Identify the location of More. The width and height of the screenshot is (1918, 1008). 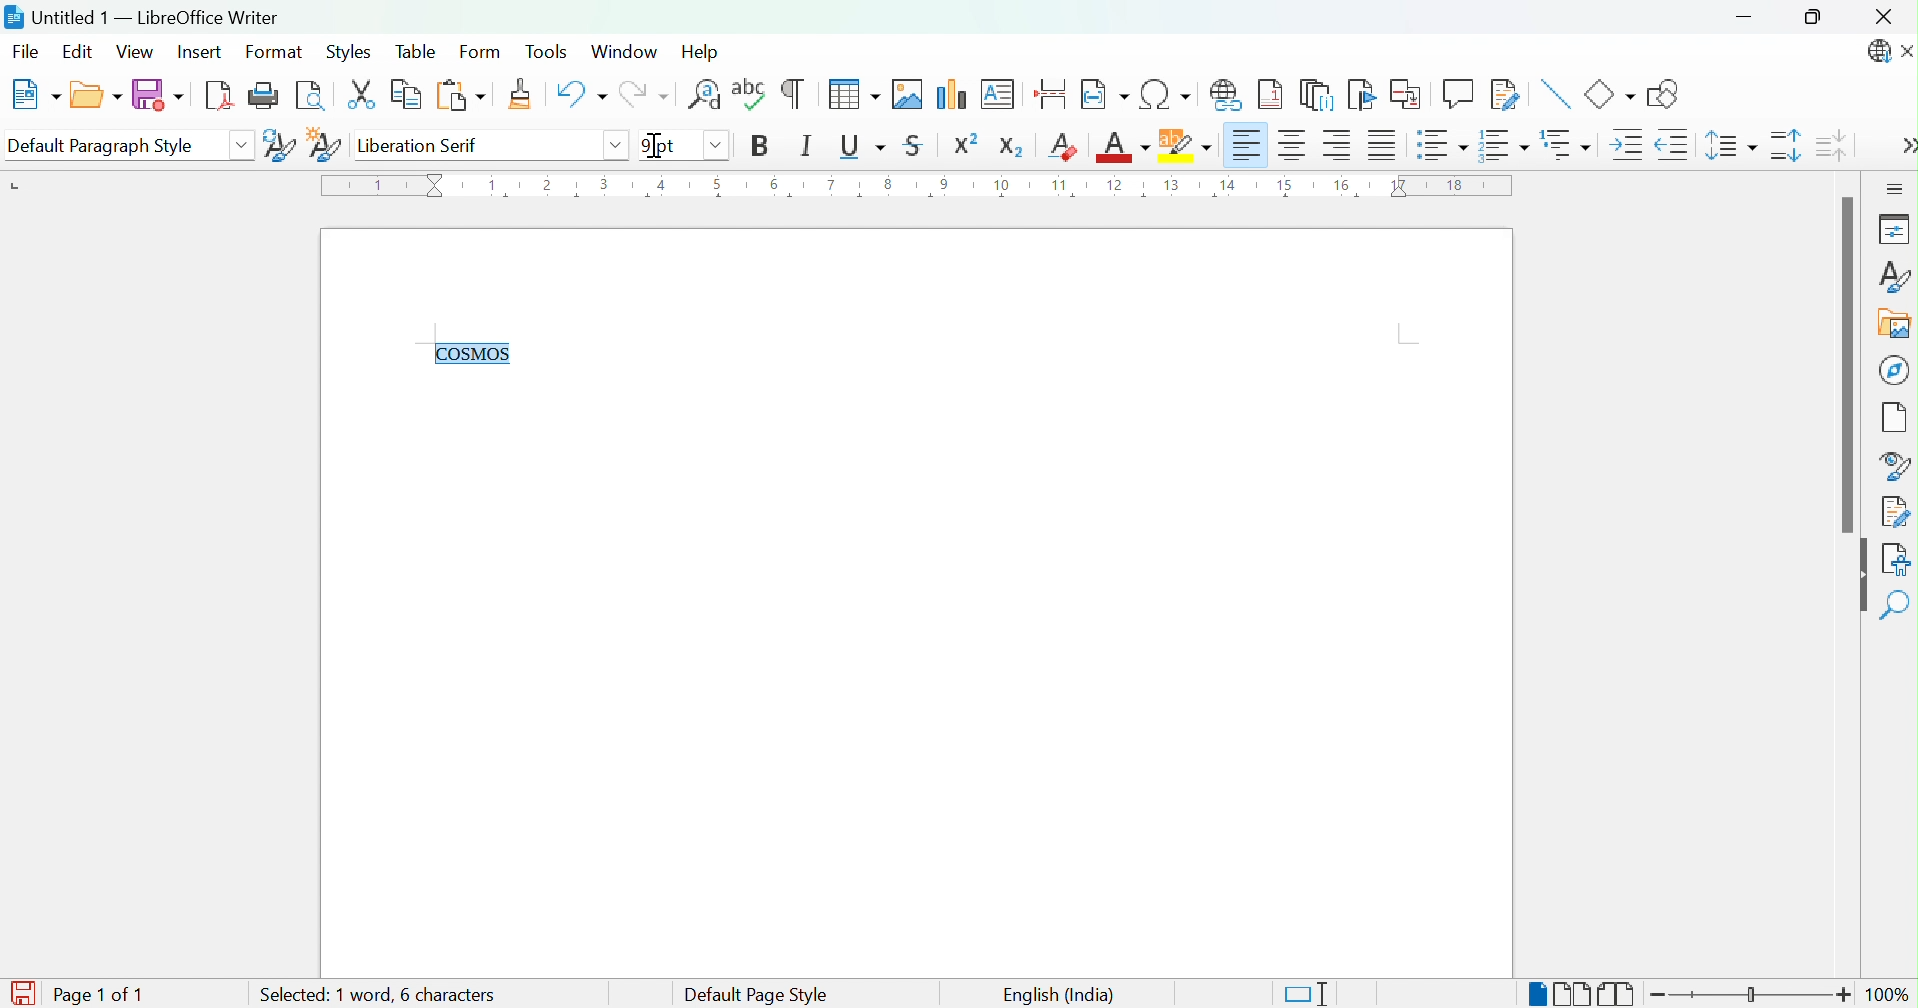
(1906, 148).